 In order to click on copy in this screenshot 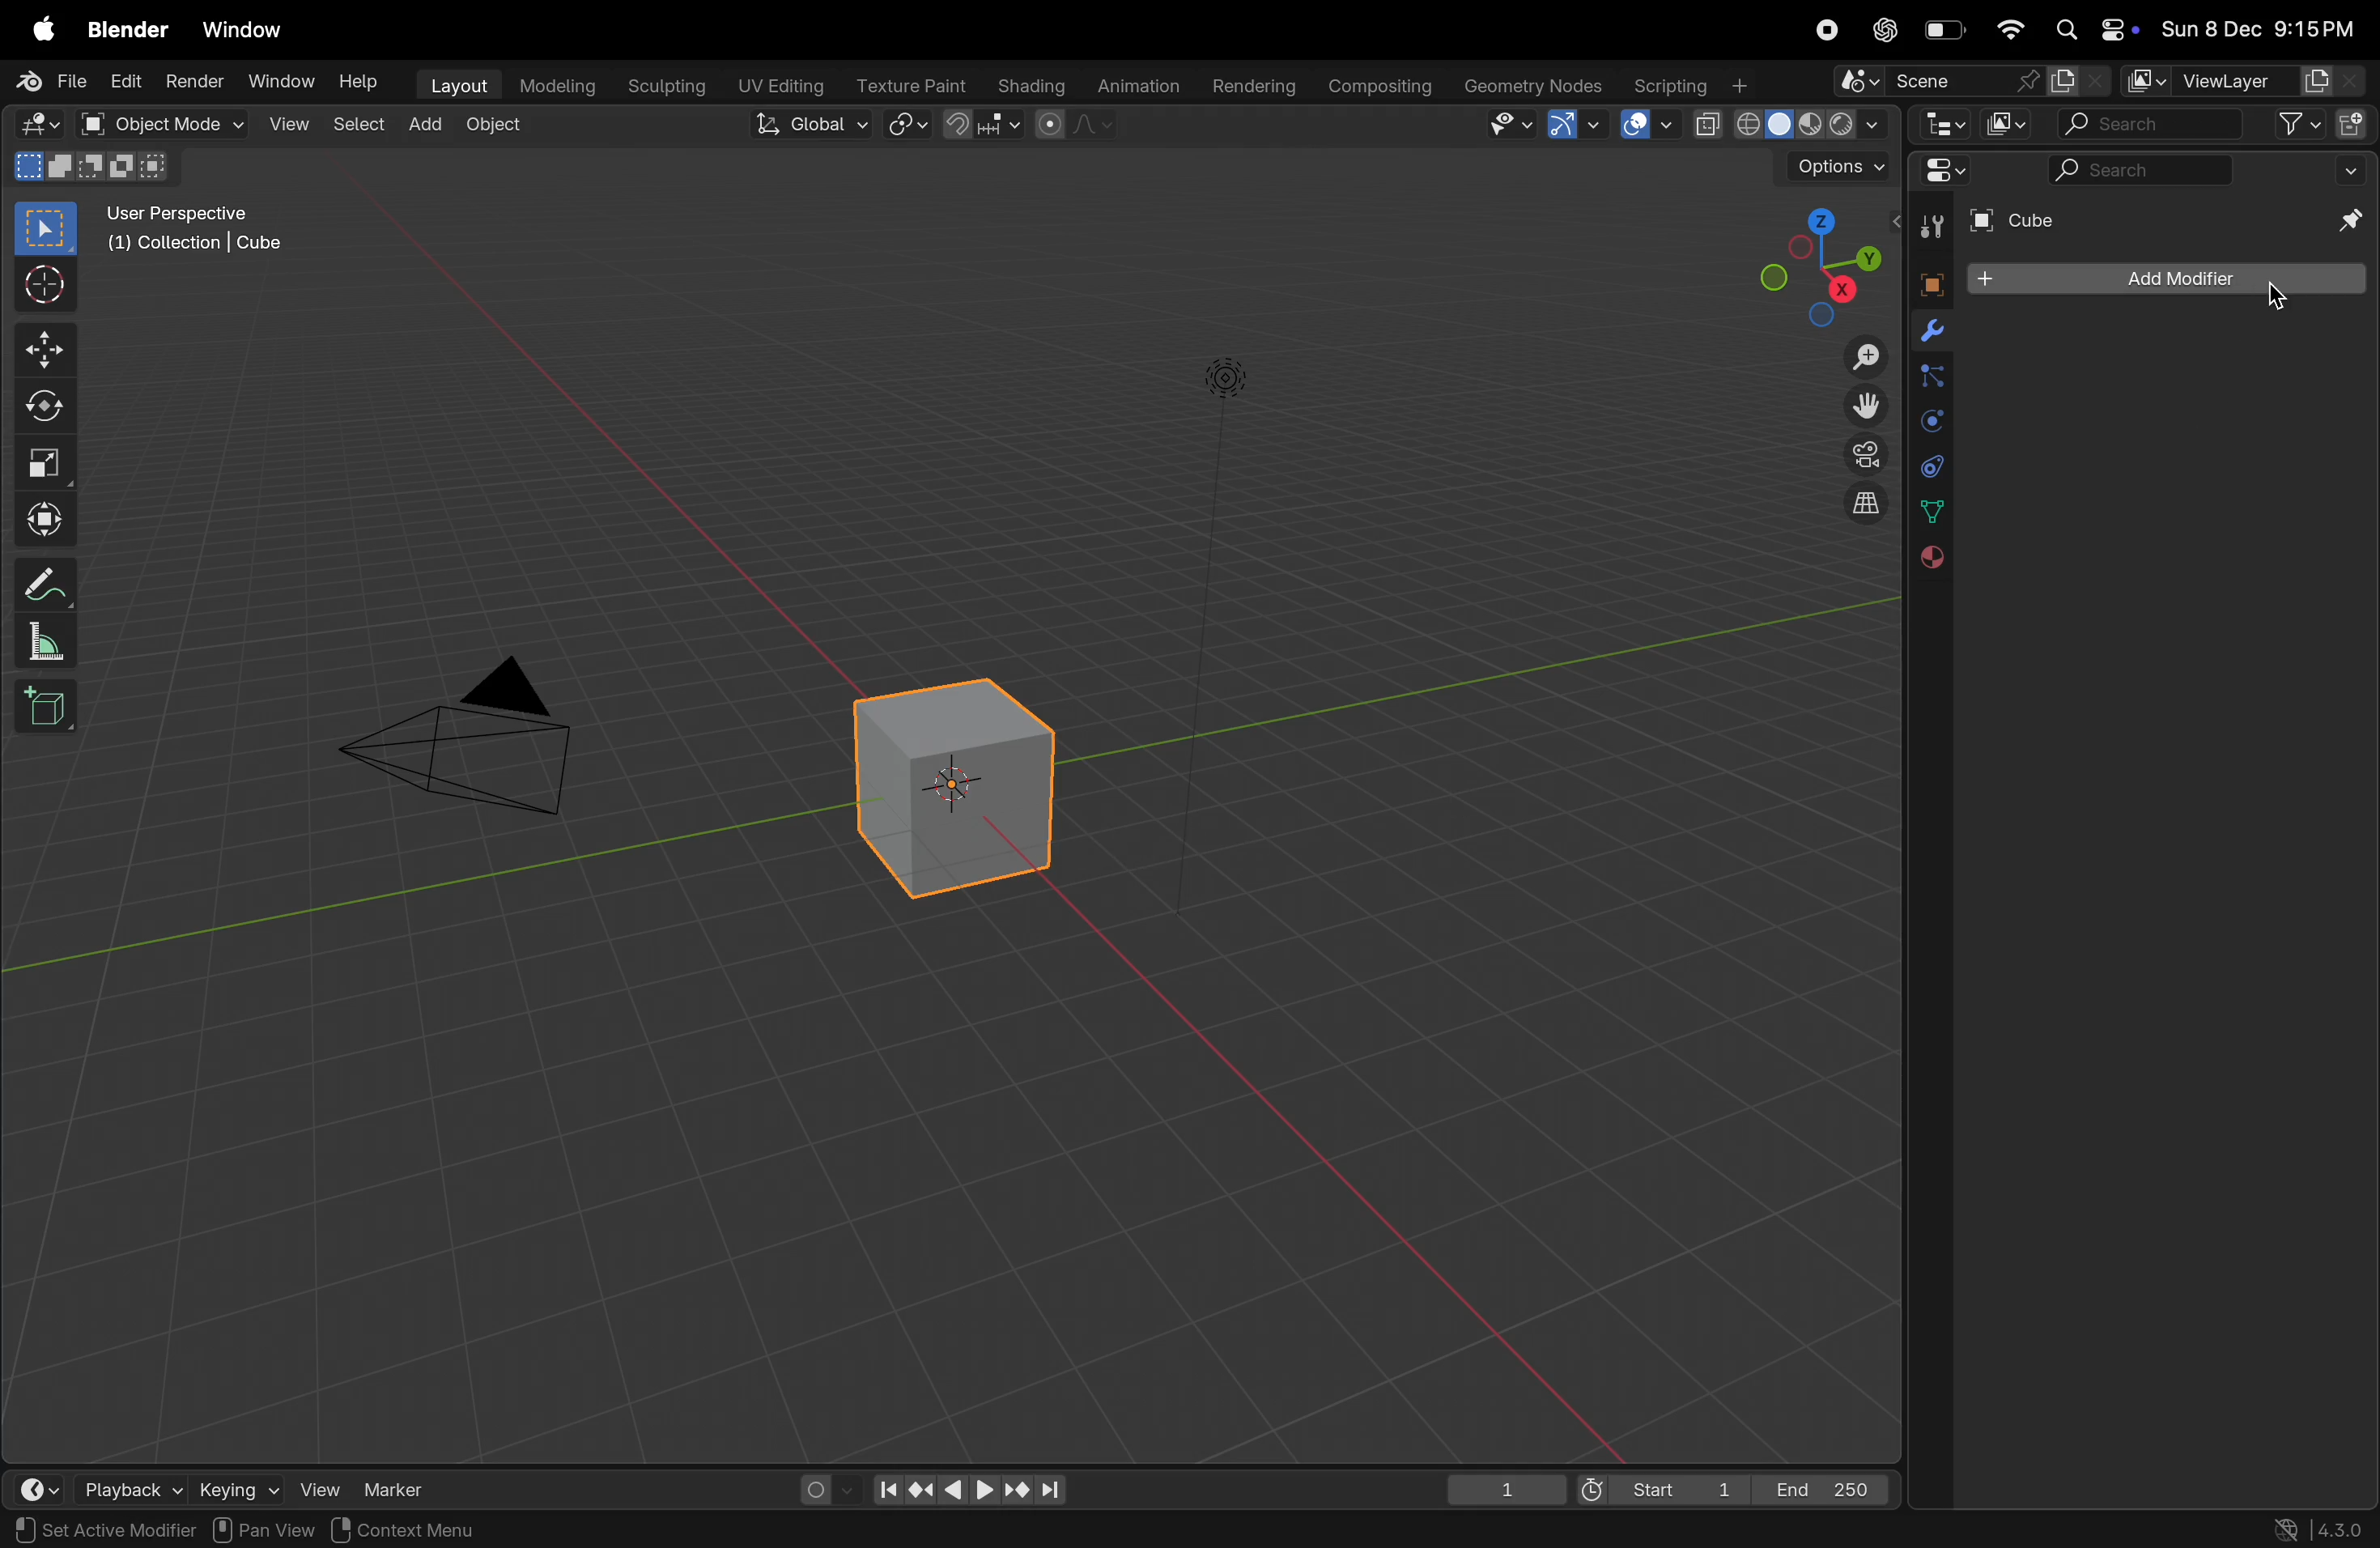, I will do `click(2079, 81)`.